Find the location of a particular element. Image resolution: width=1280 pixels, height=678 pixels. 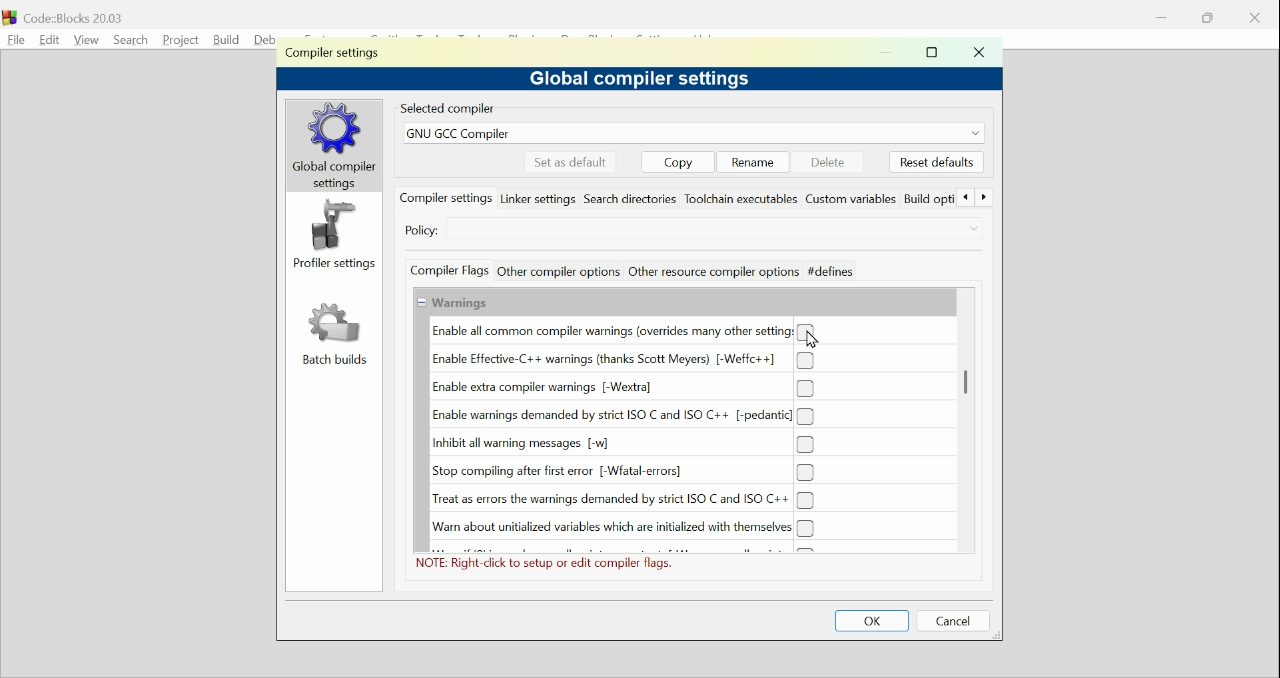

delete is located at coordinates (826, 161).